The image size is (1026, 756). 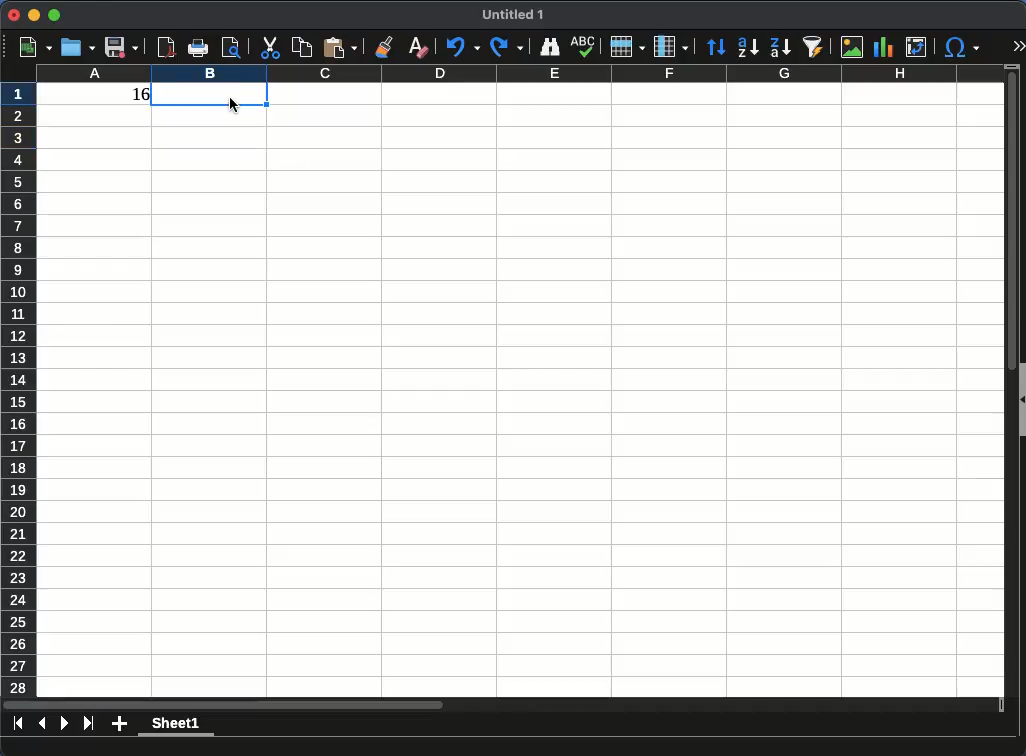 What do you see at coordinates (63, 723) in the screenshot?
I see `next sheet` at bounding box center [63, 723].